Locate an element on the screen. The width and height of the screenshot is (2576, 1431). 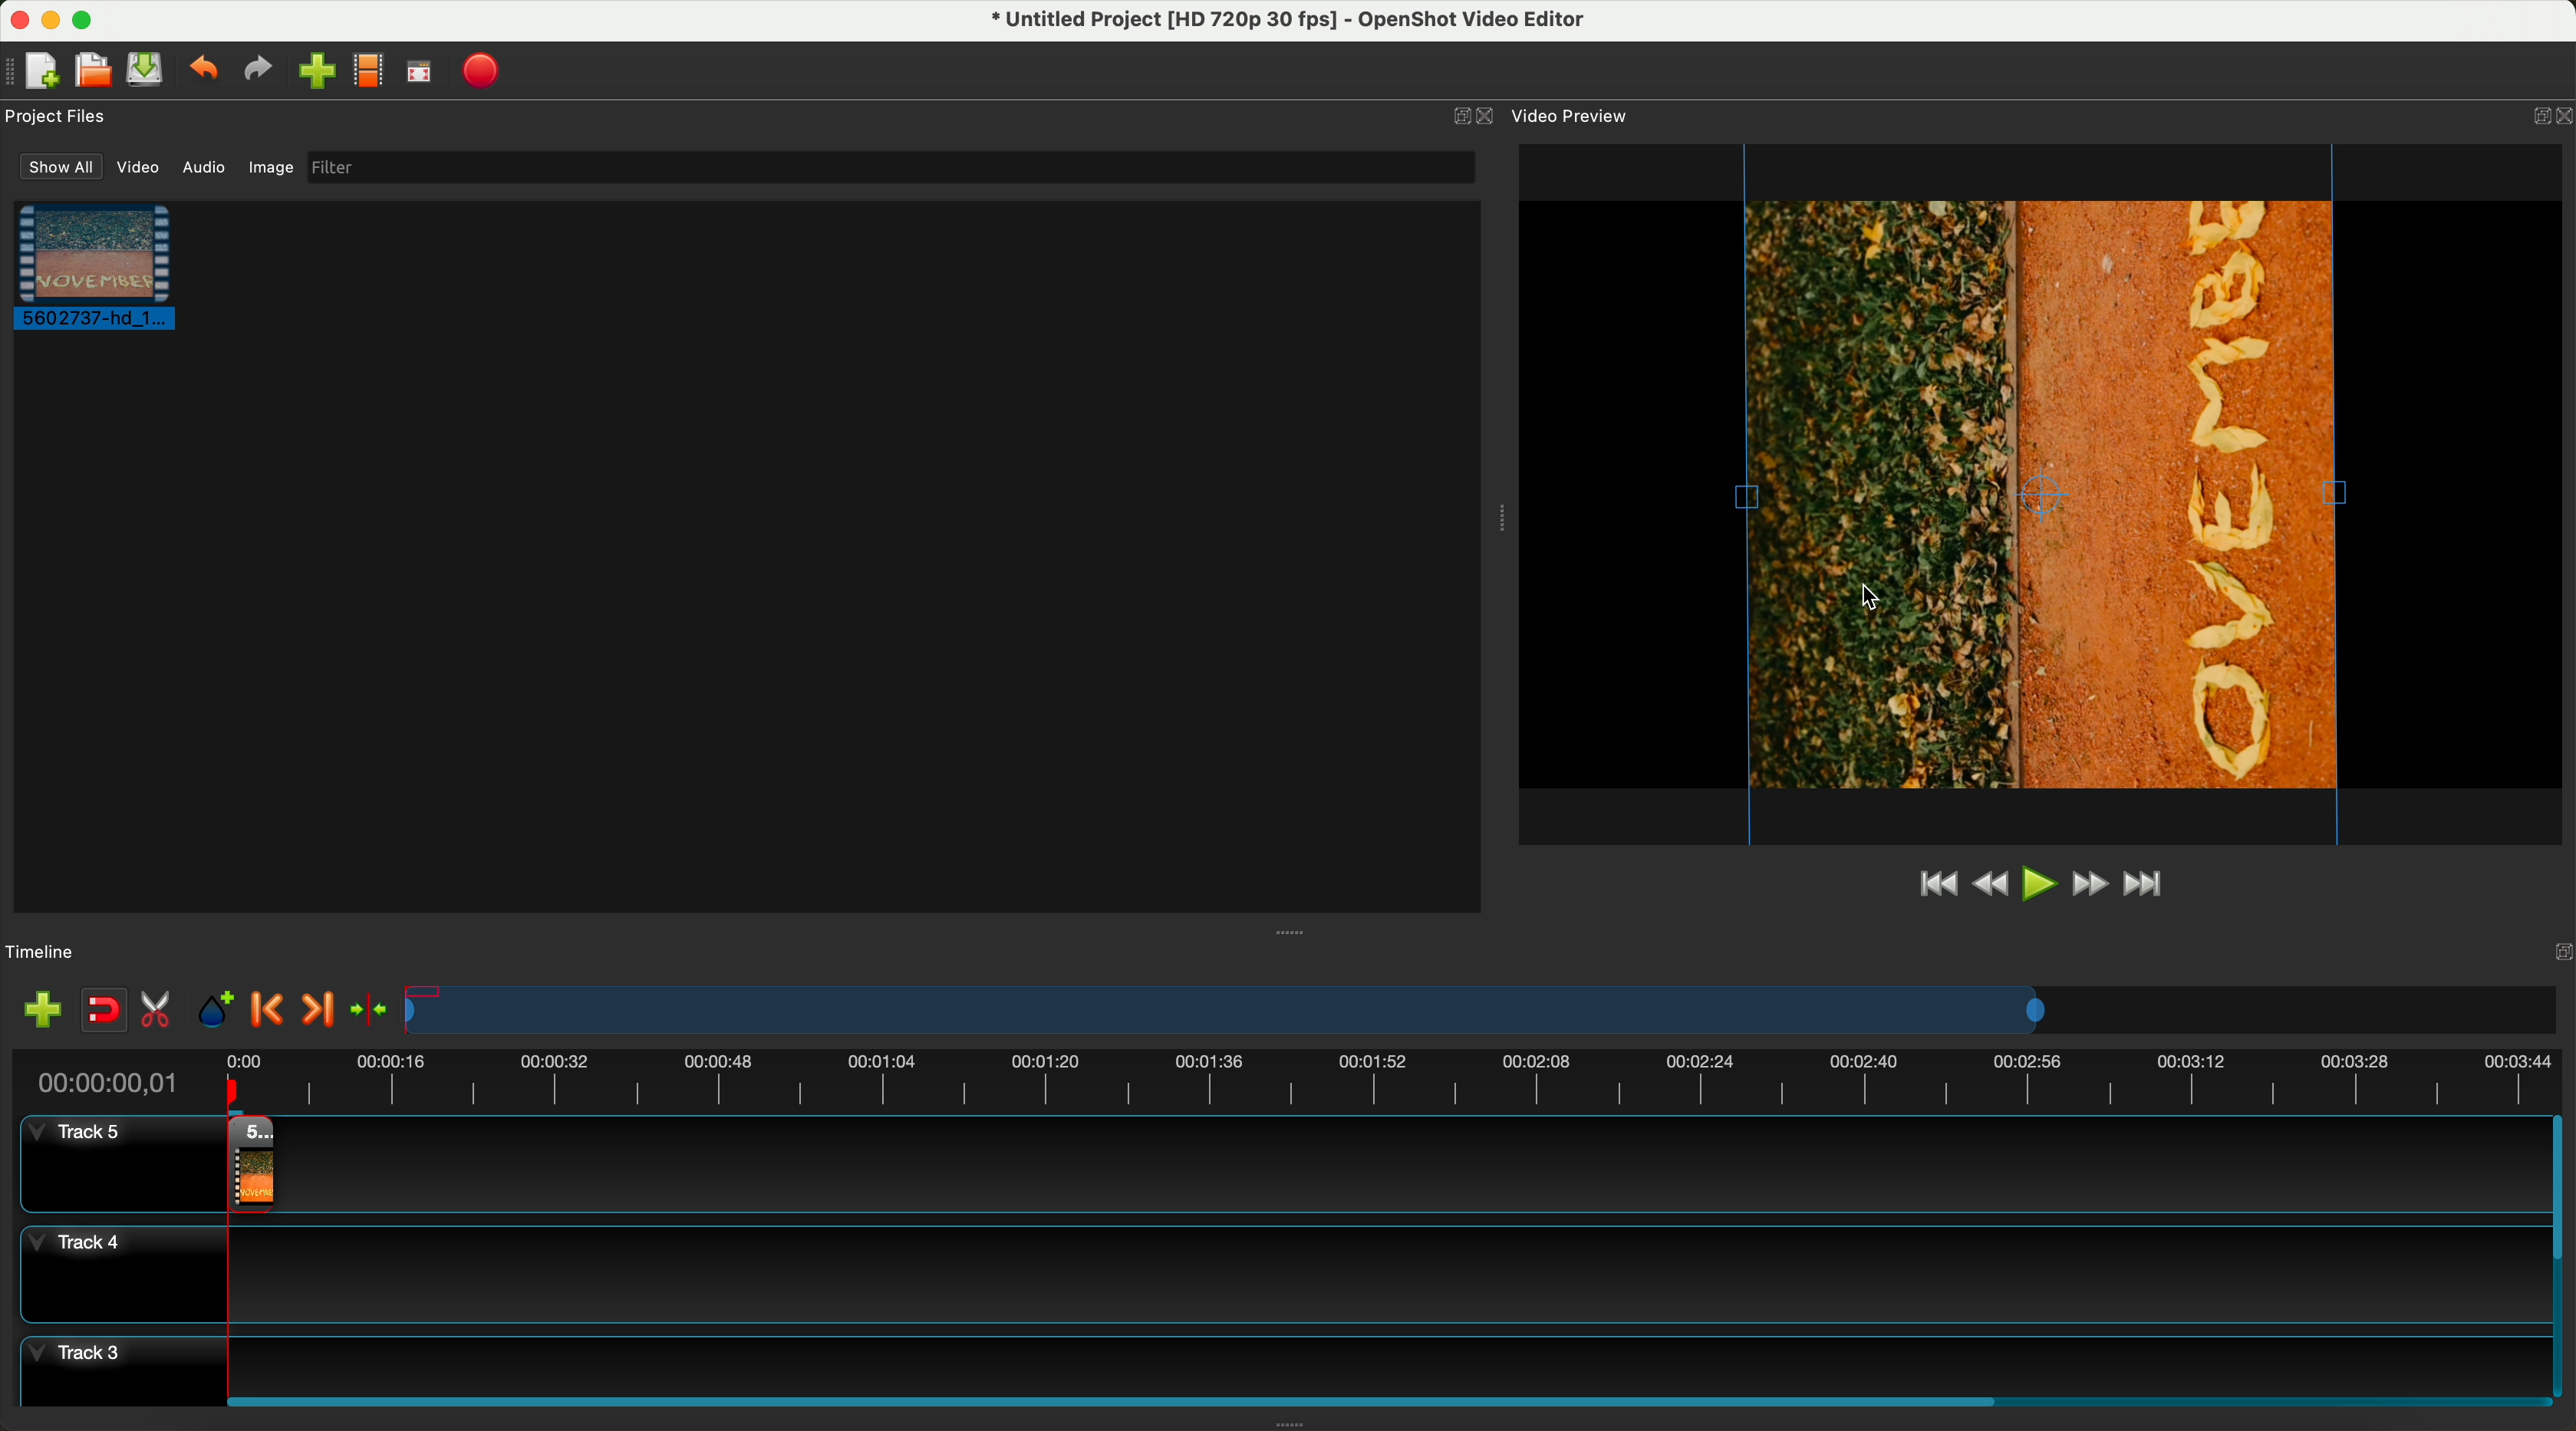
timeline is located at coordinates (42, 953).